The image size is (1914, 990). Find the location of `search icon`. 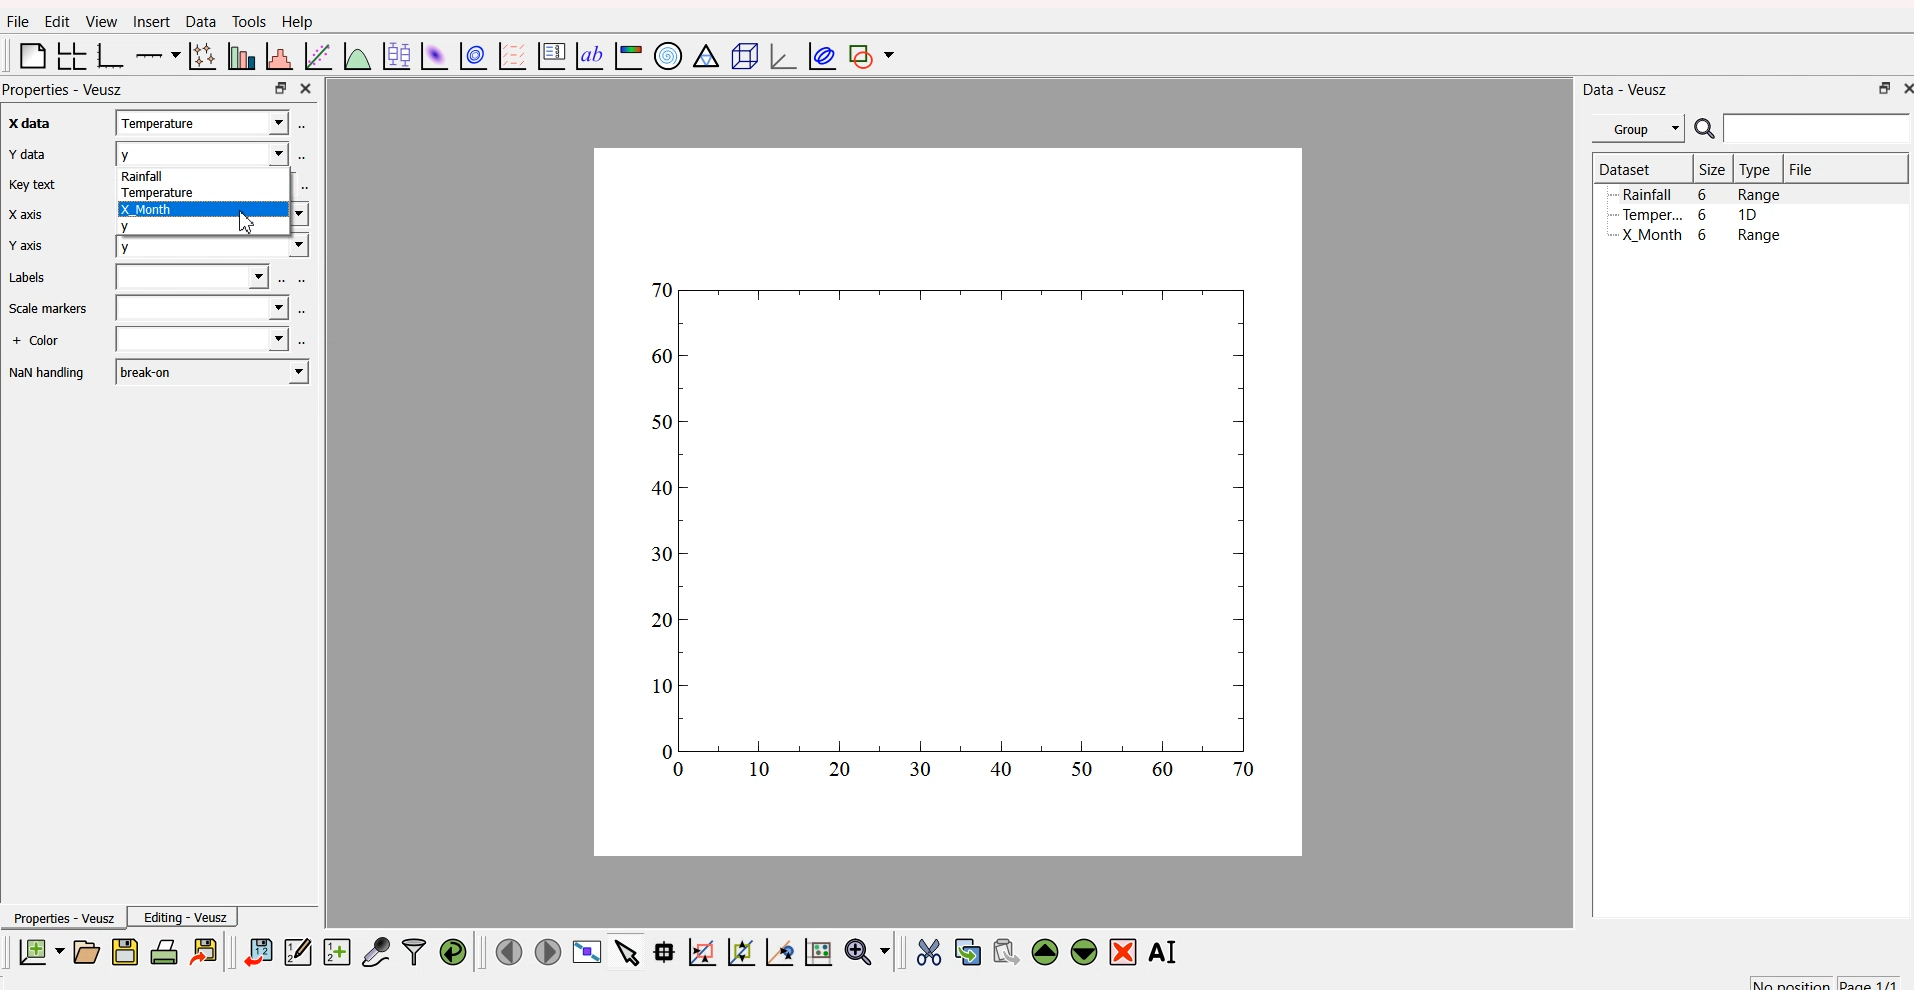

search icon is located at coordinates (1704, 129).